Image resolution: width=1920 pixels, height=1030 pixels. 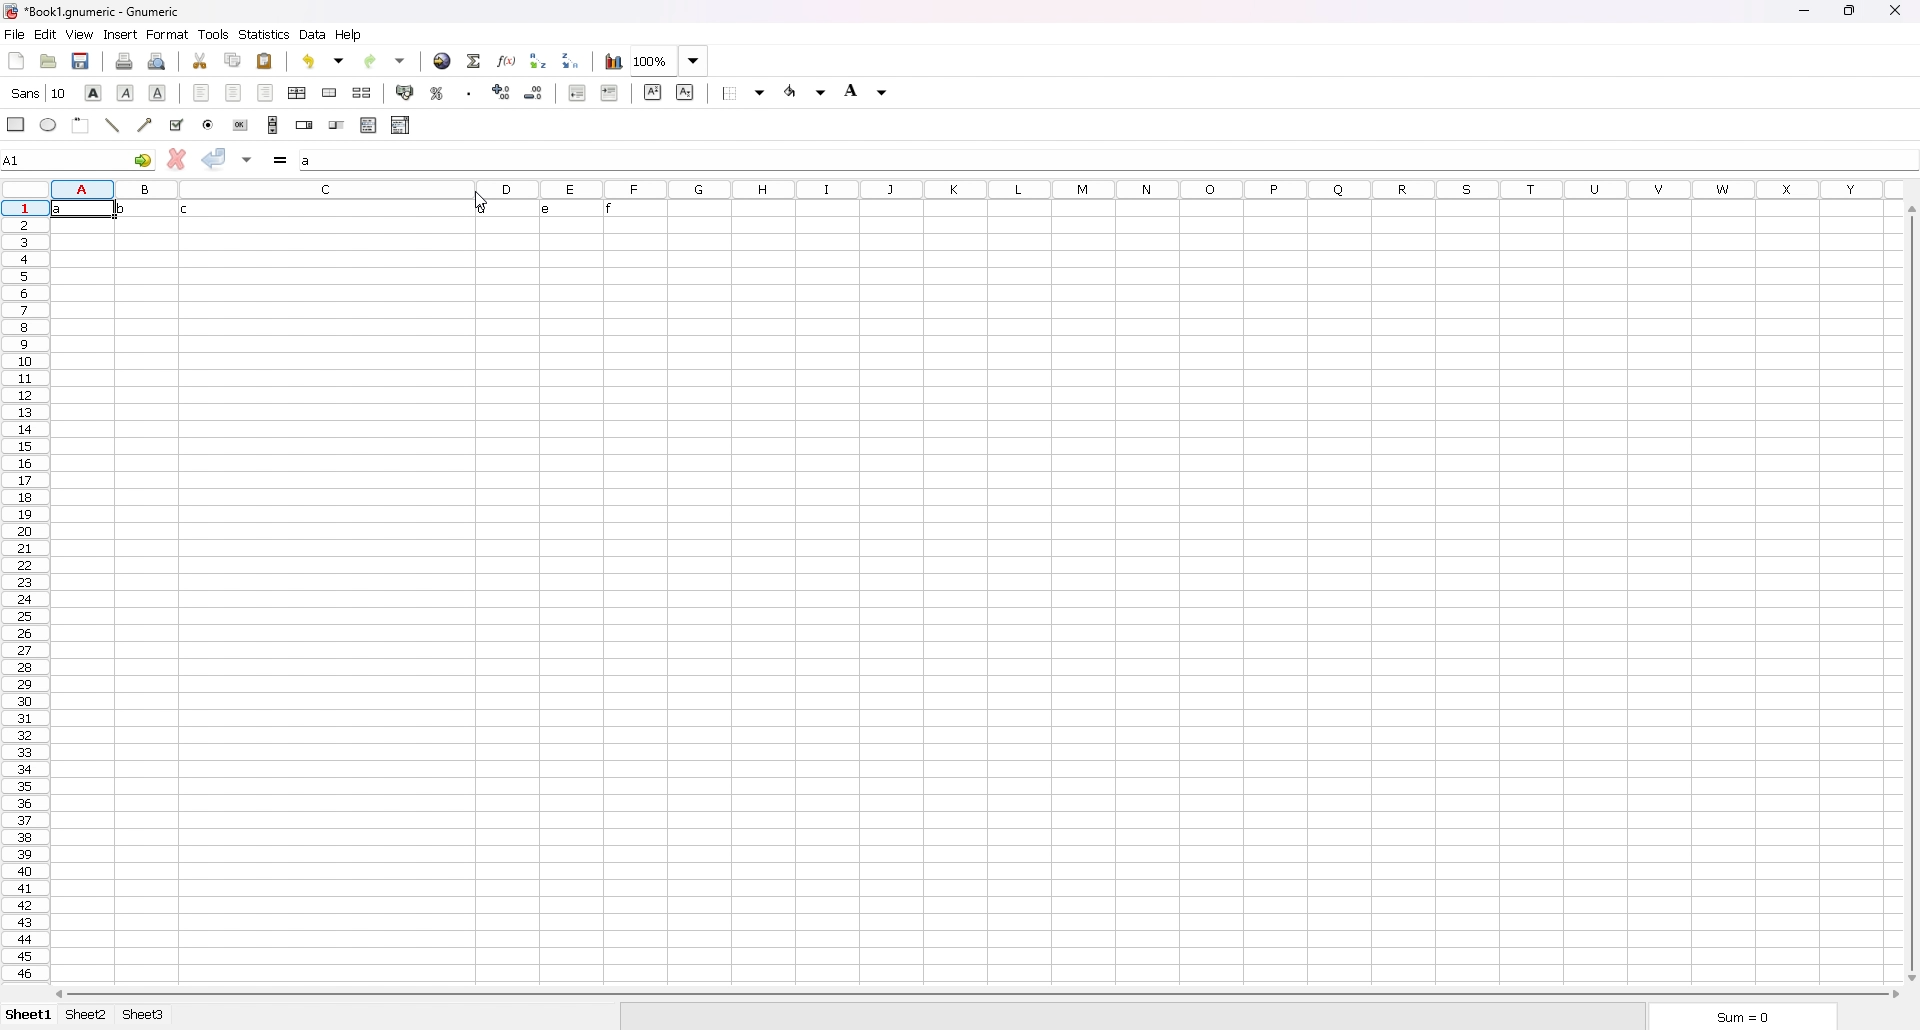 What do you see at coordinates (126, 92) in the screenshot?
I see `italic` at bounding box center [126, 92].